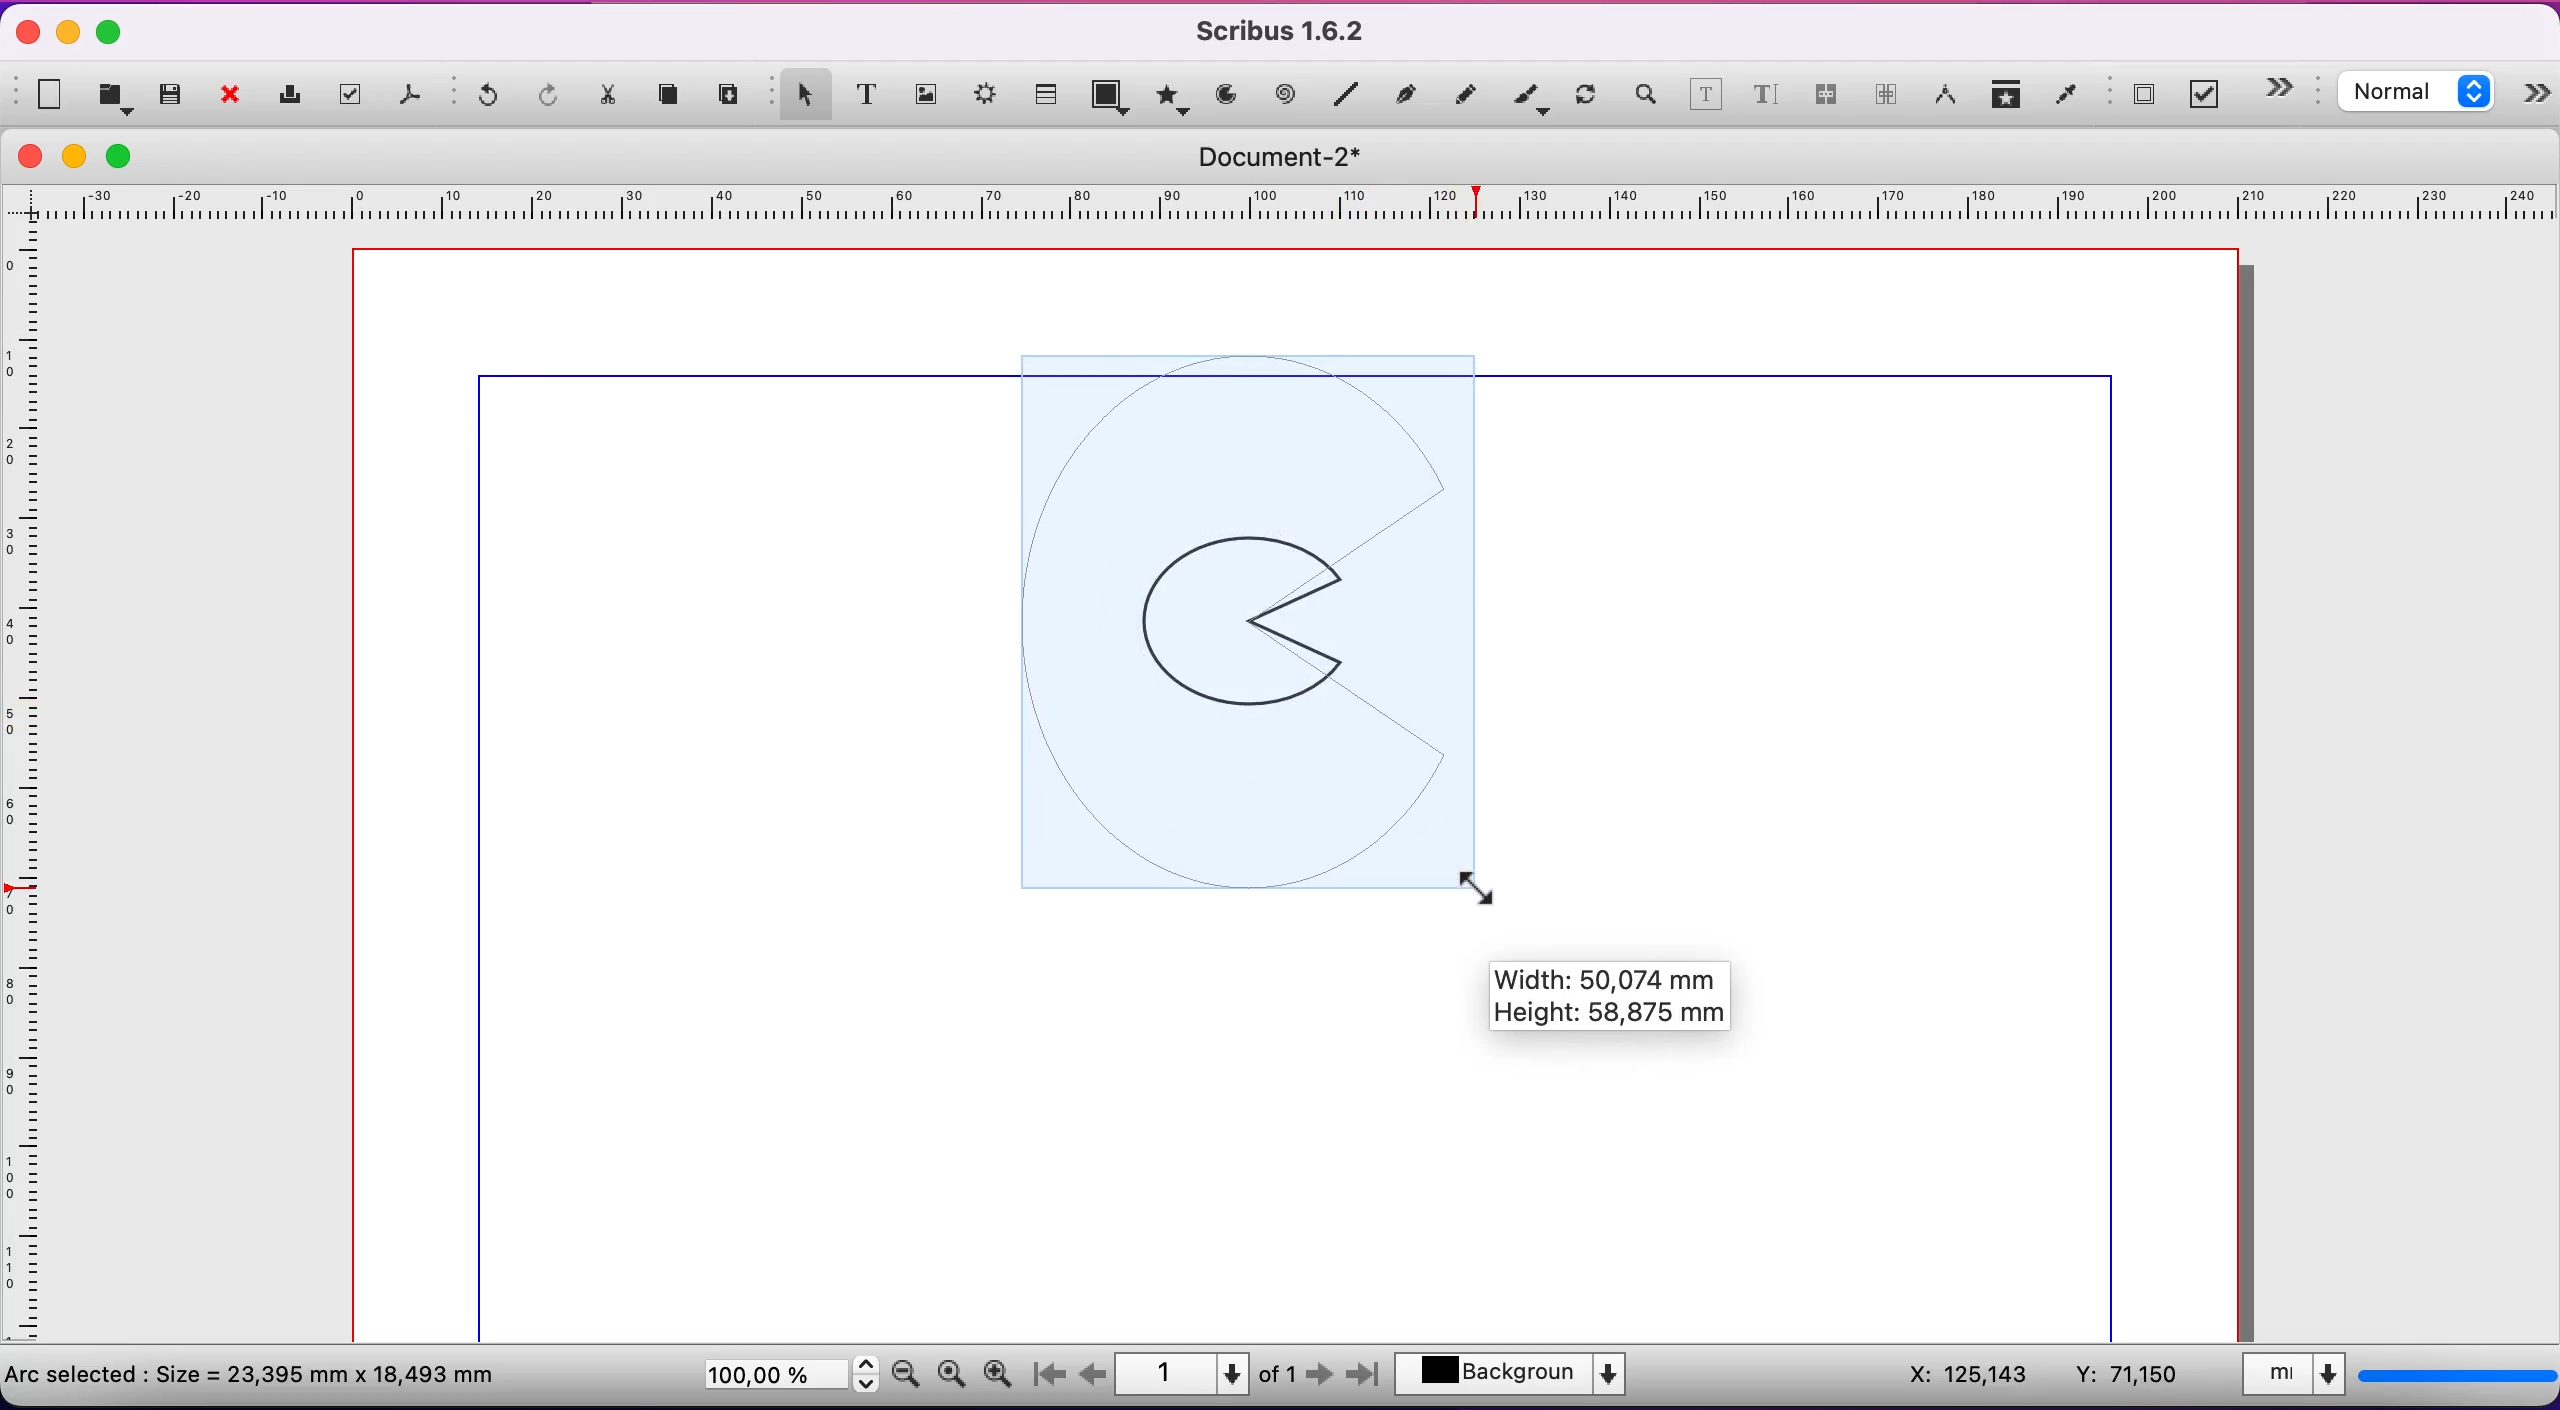  Describe the element at coordinates (1288, 96) in the screenshot. I see `spiral` at that location.